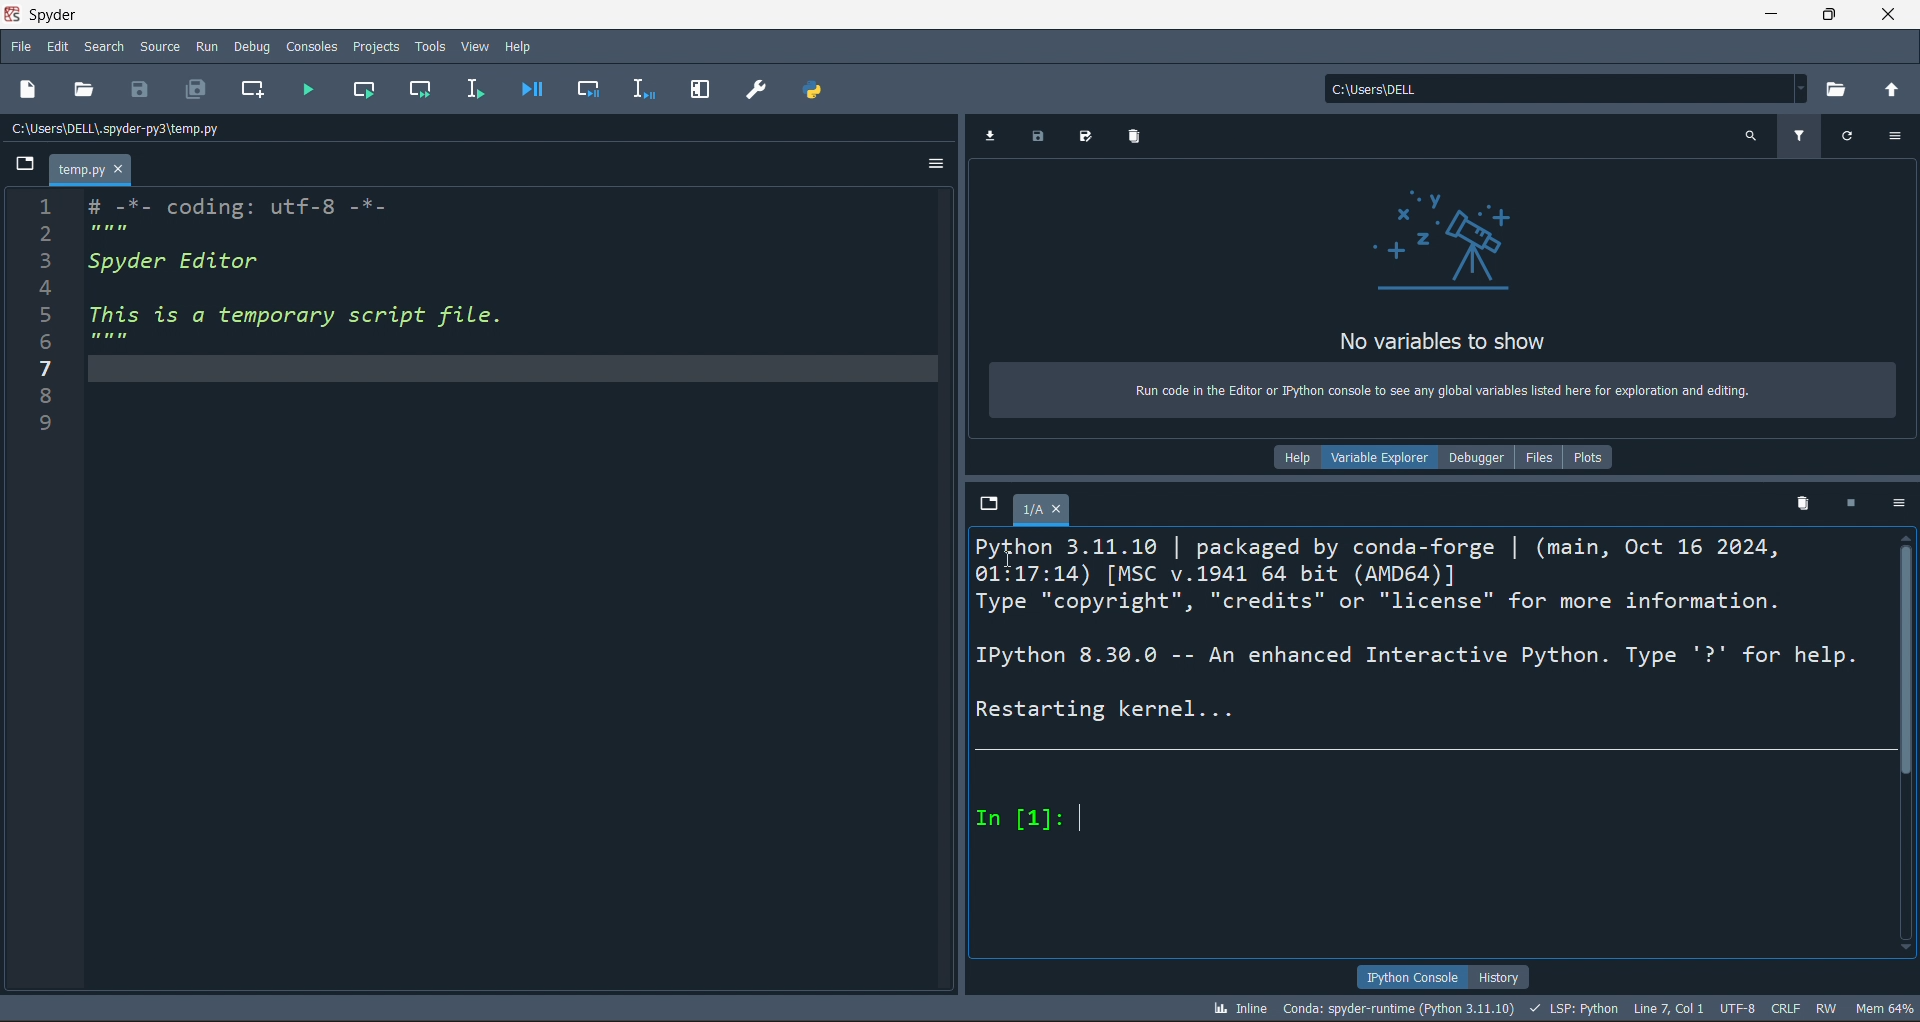  Describe the element at coordinates (140, 91) in the screenshot. I see `save` at that location.